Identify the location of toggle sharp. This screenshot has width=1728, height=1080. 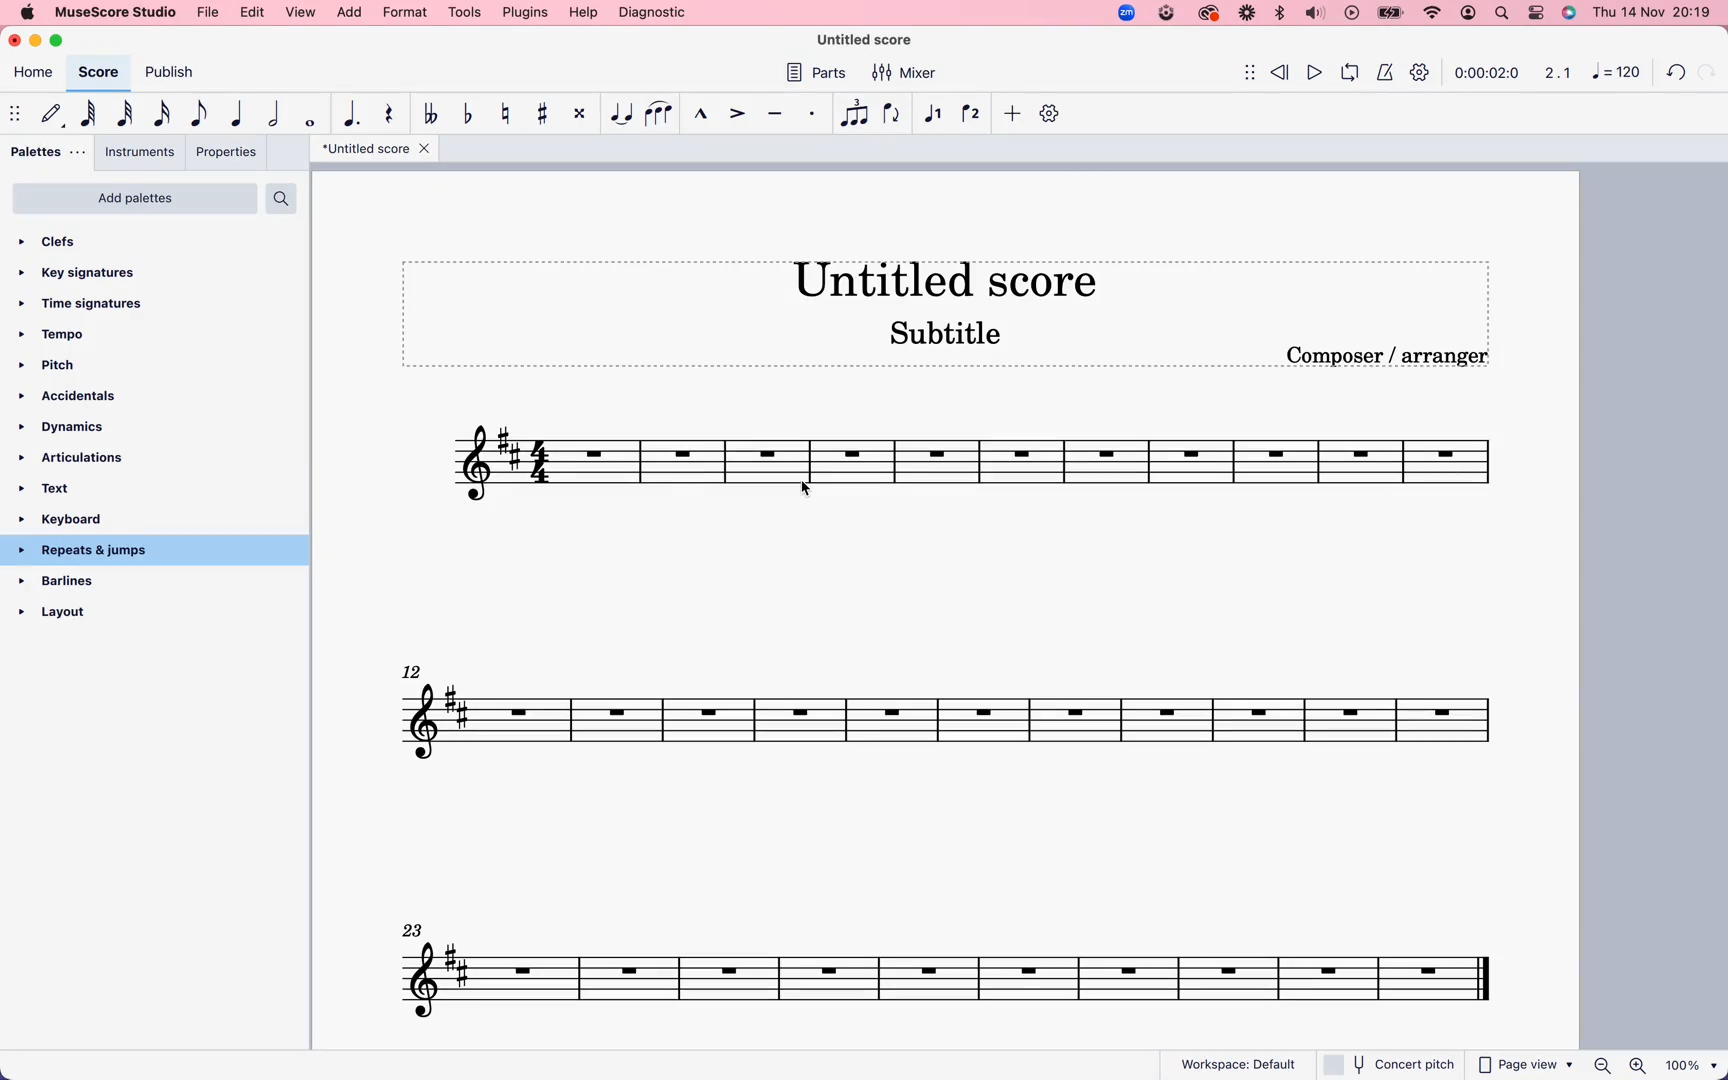
(547, 114).